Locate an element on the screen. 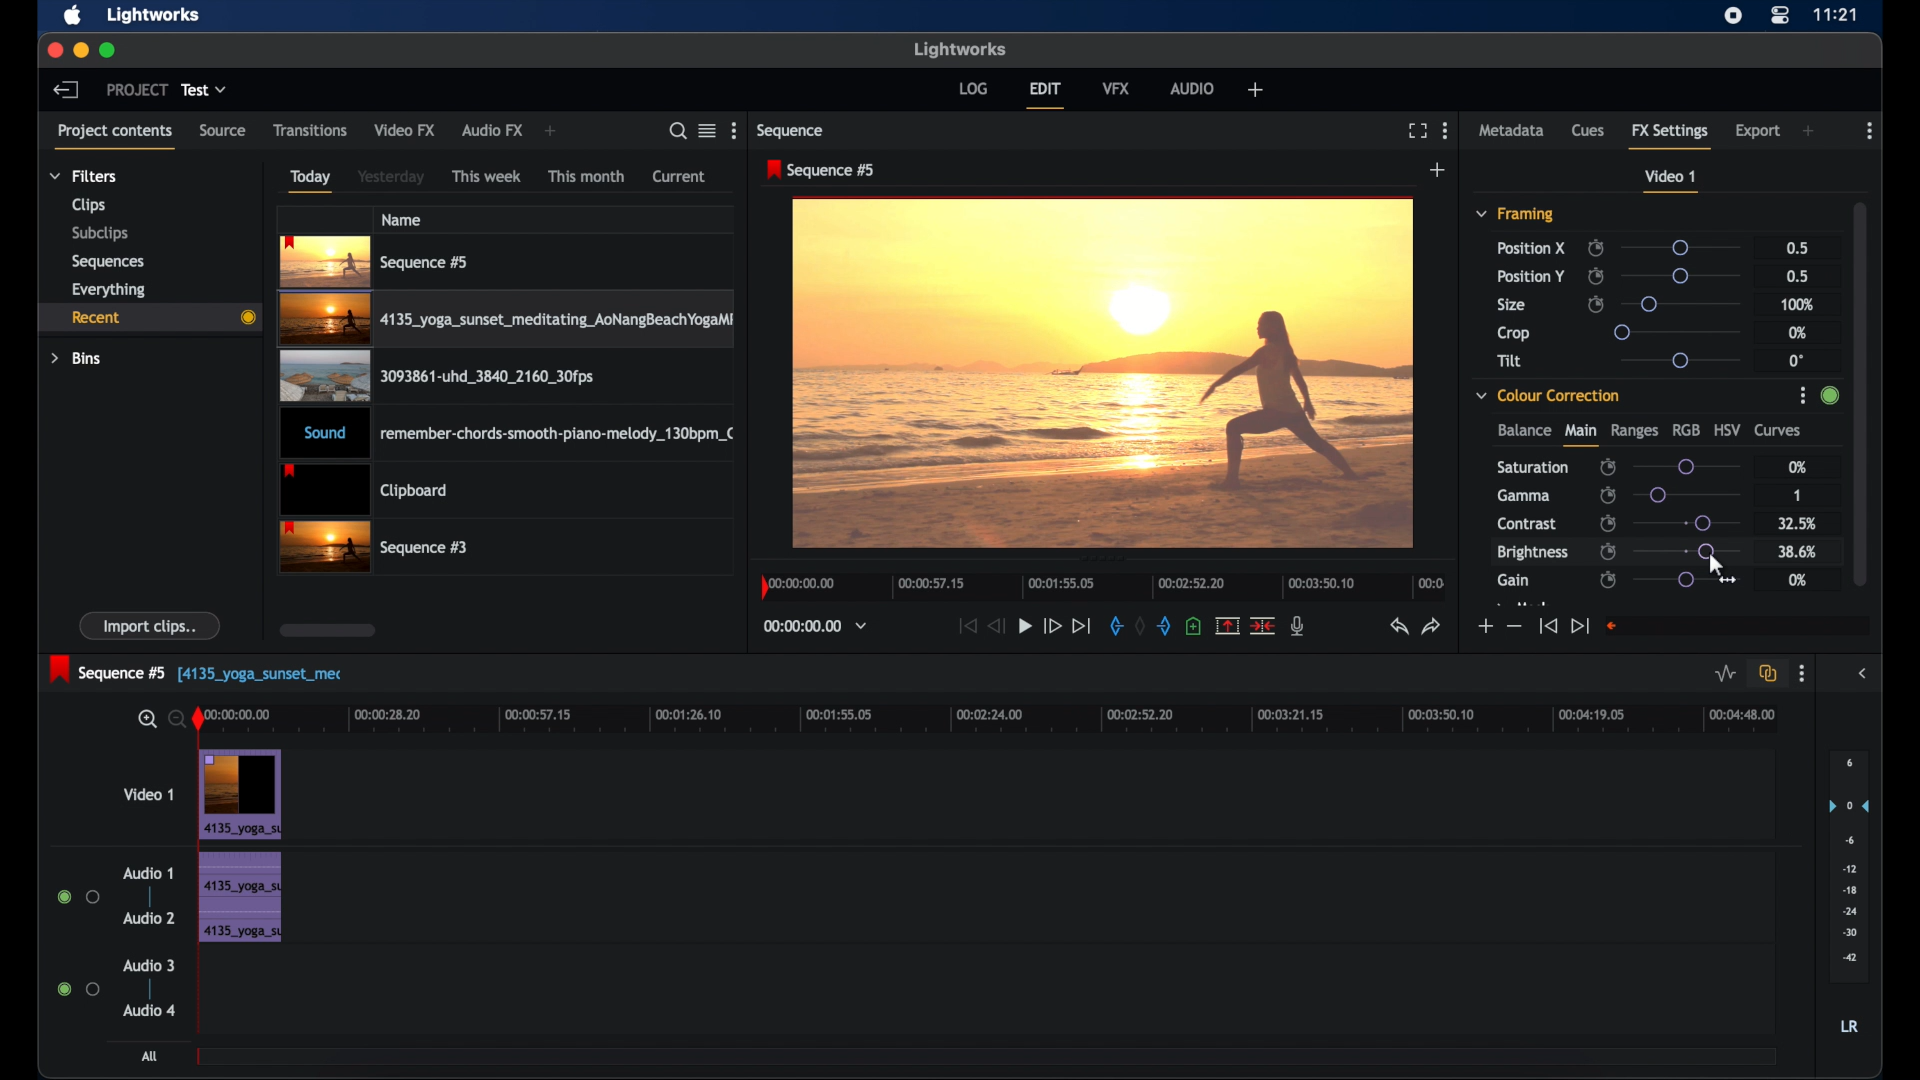  video preview is located at coordinates (1102, 374).